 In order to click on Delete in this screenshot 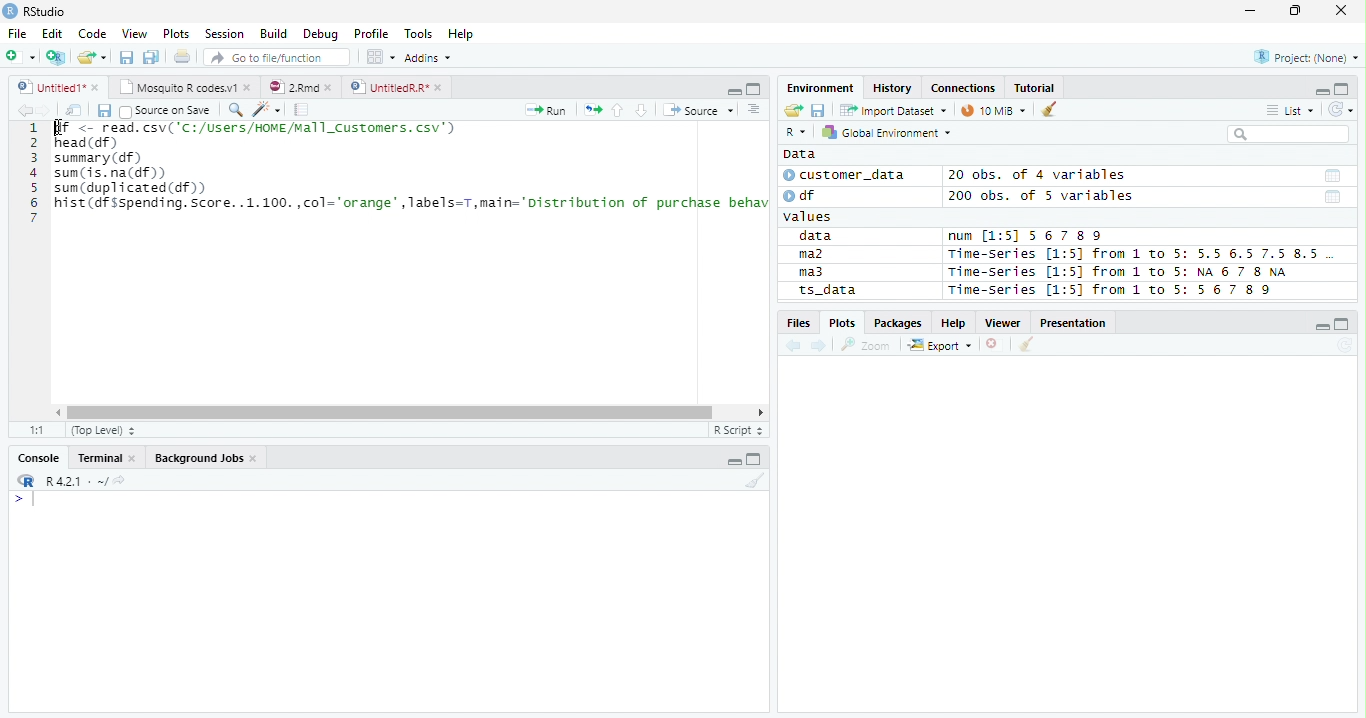, I will do `click(995, 345)`.